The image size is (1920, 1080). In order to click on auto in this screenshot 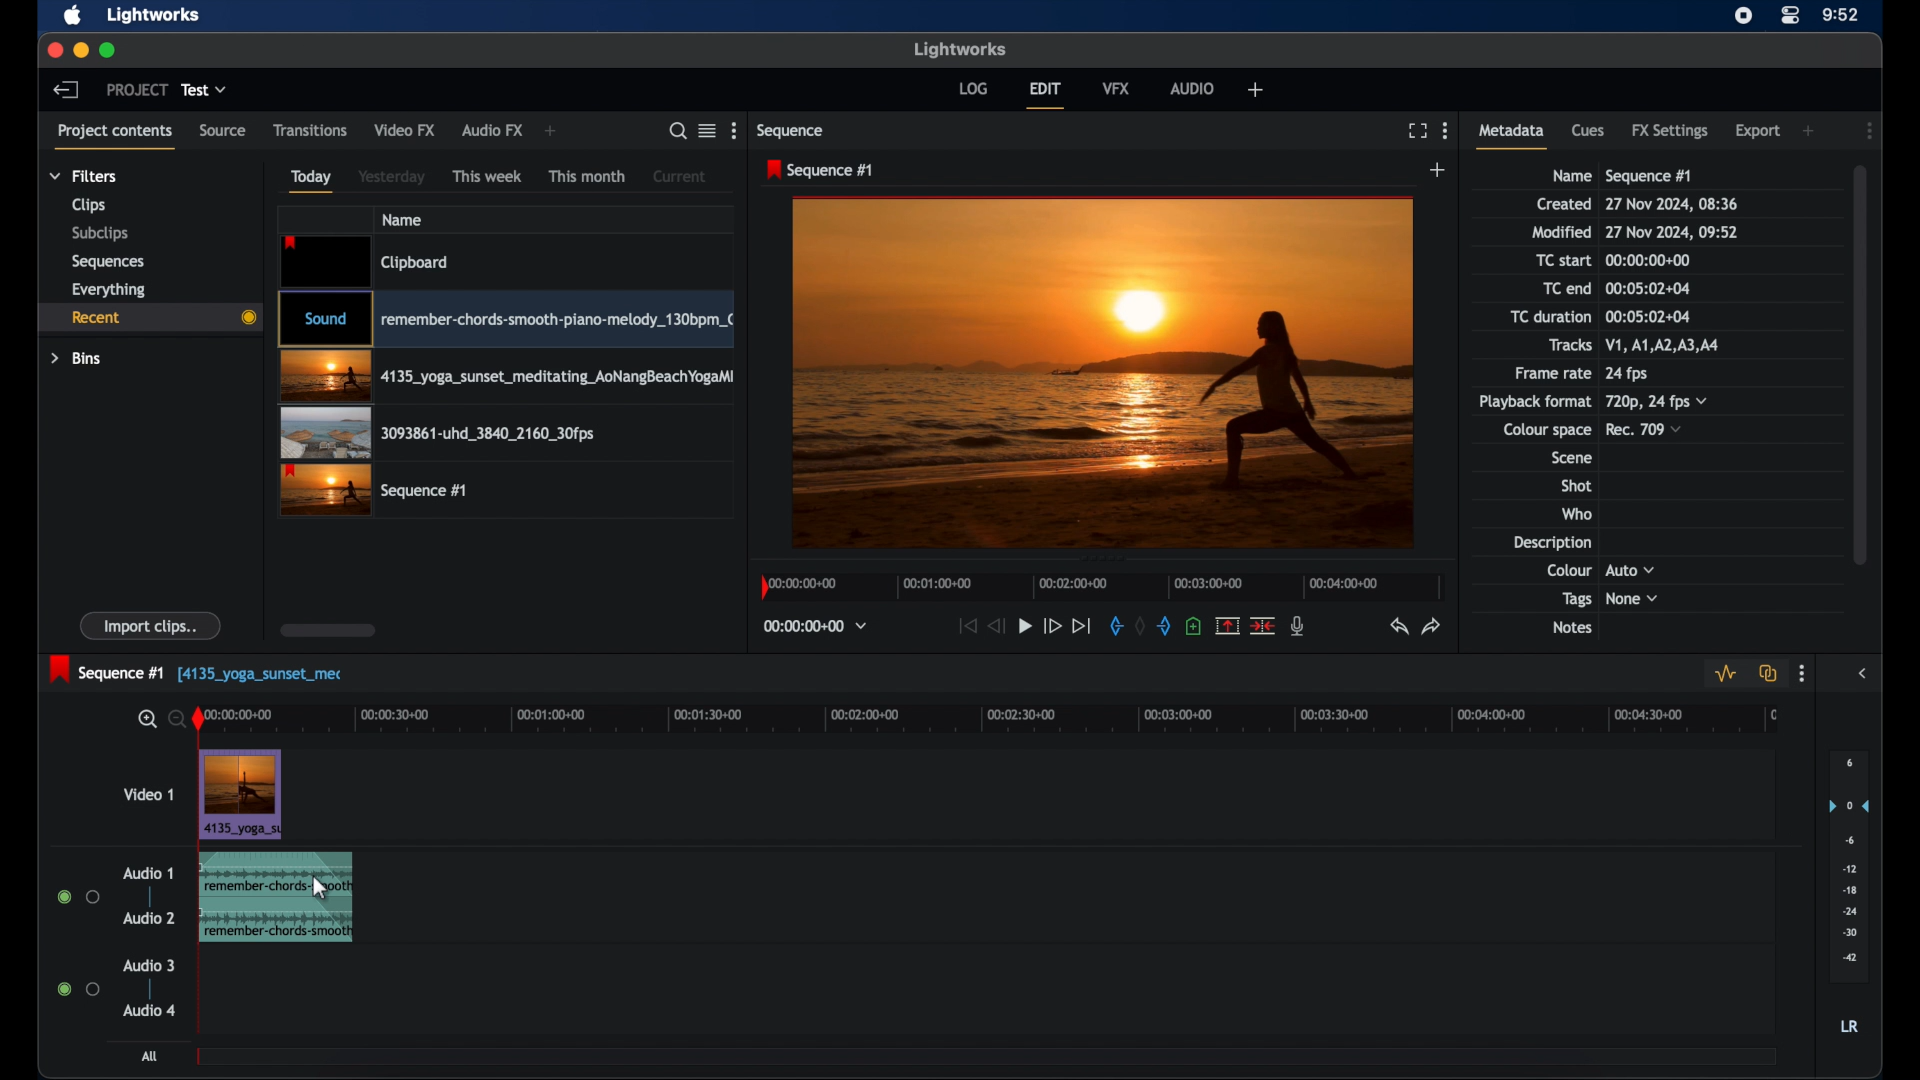, I will do `click(1631, 569)`.